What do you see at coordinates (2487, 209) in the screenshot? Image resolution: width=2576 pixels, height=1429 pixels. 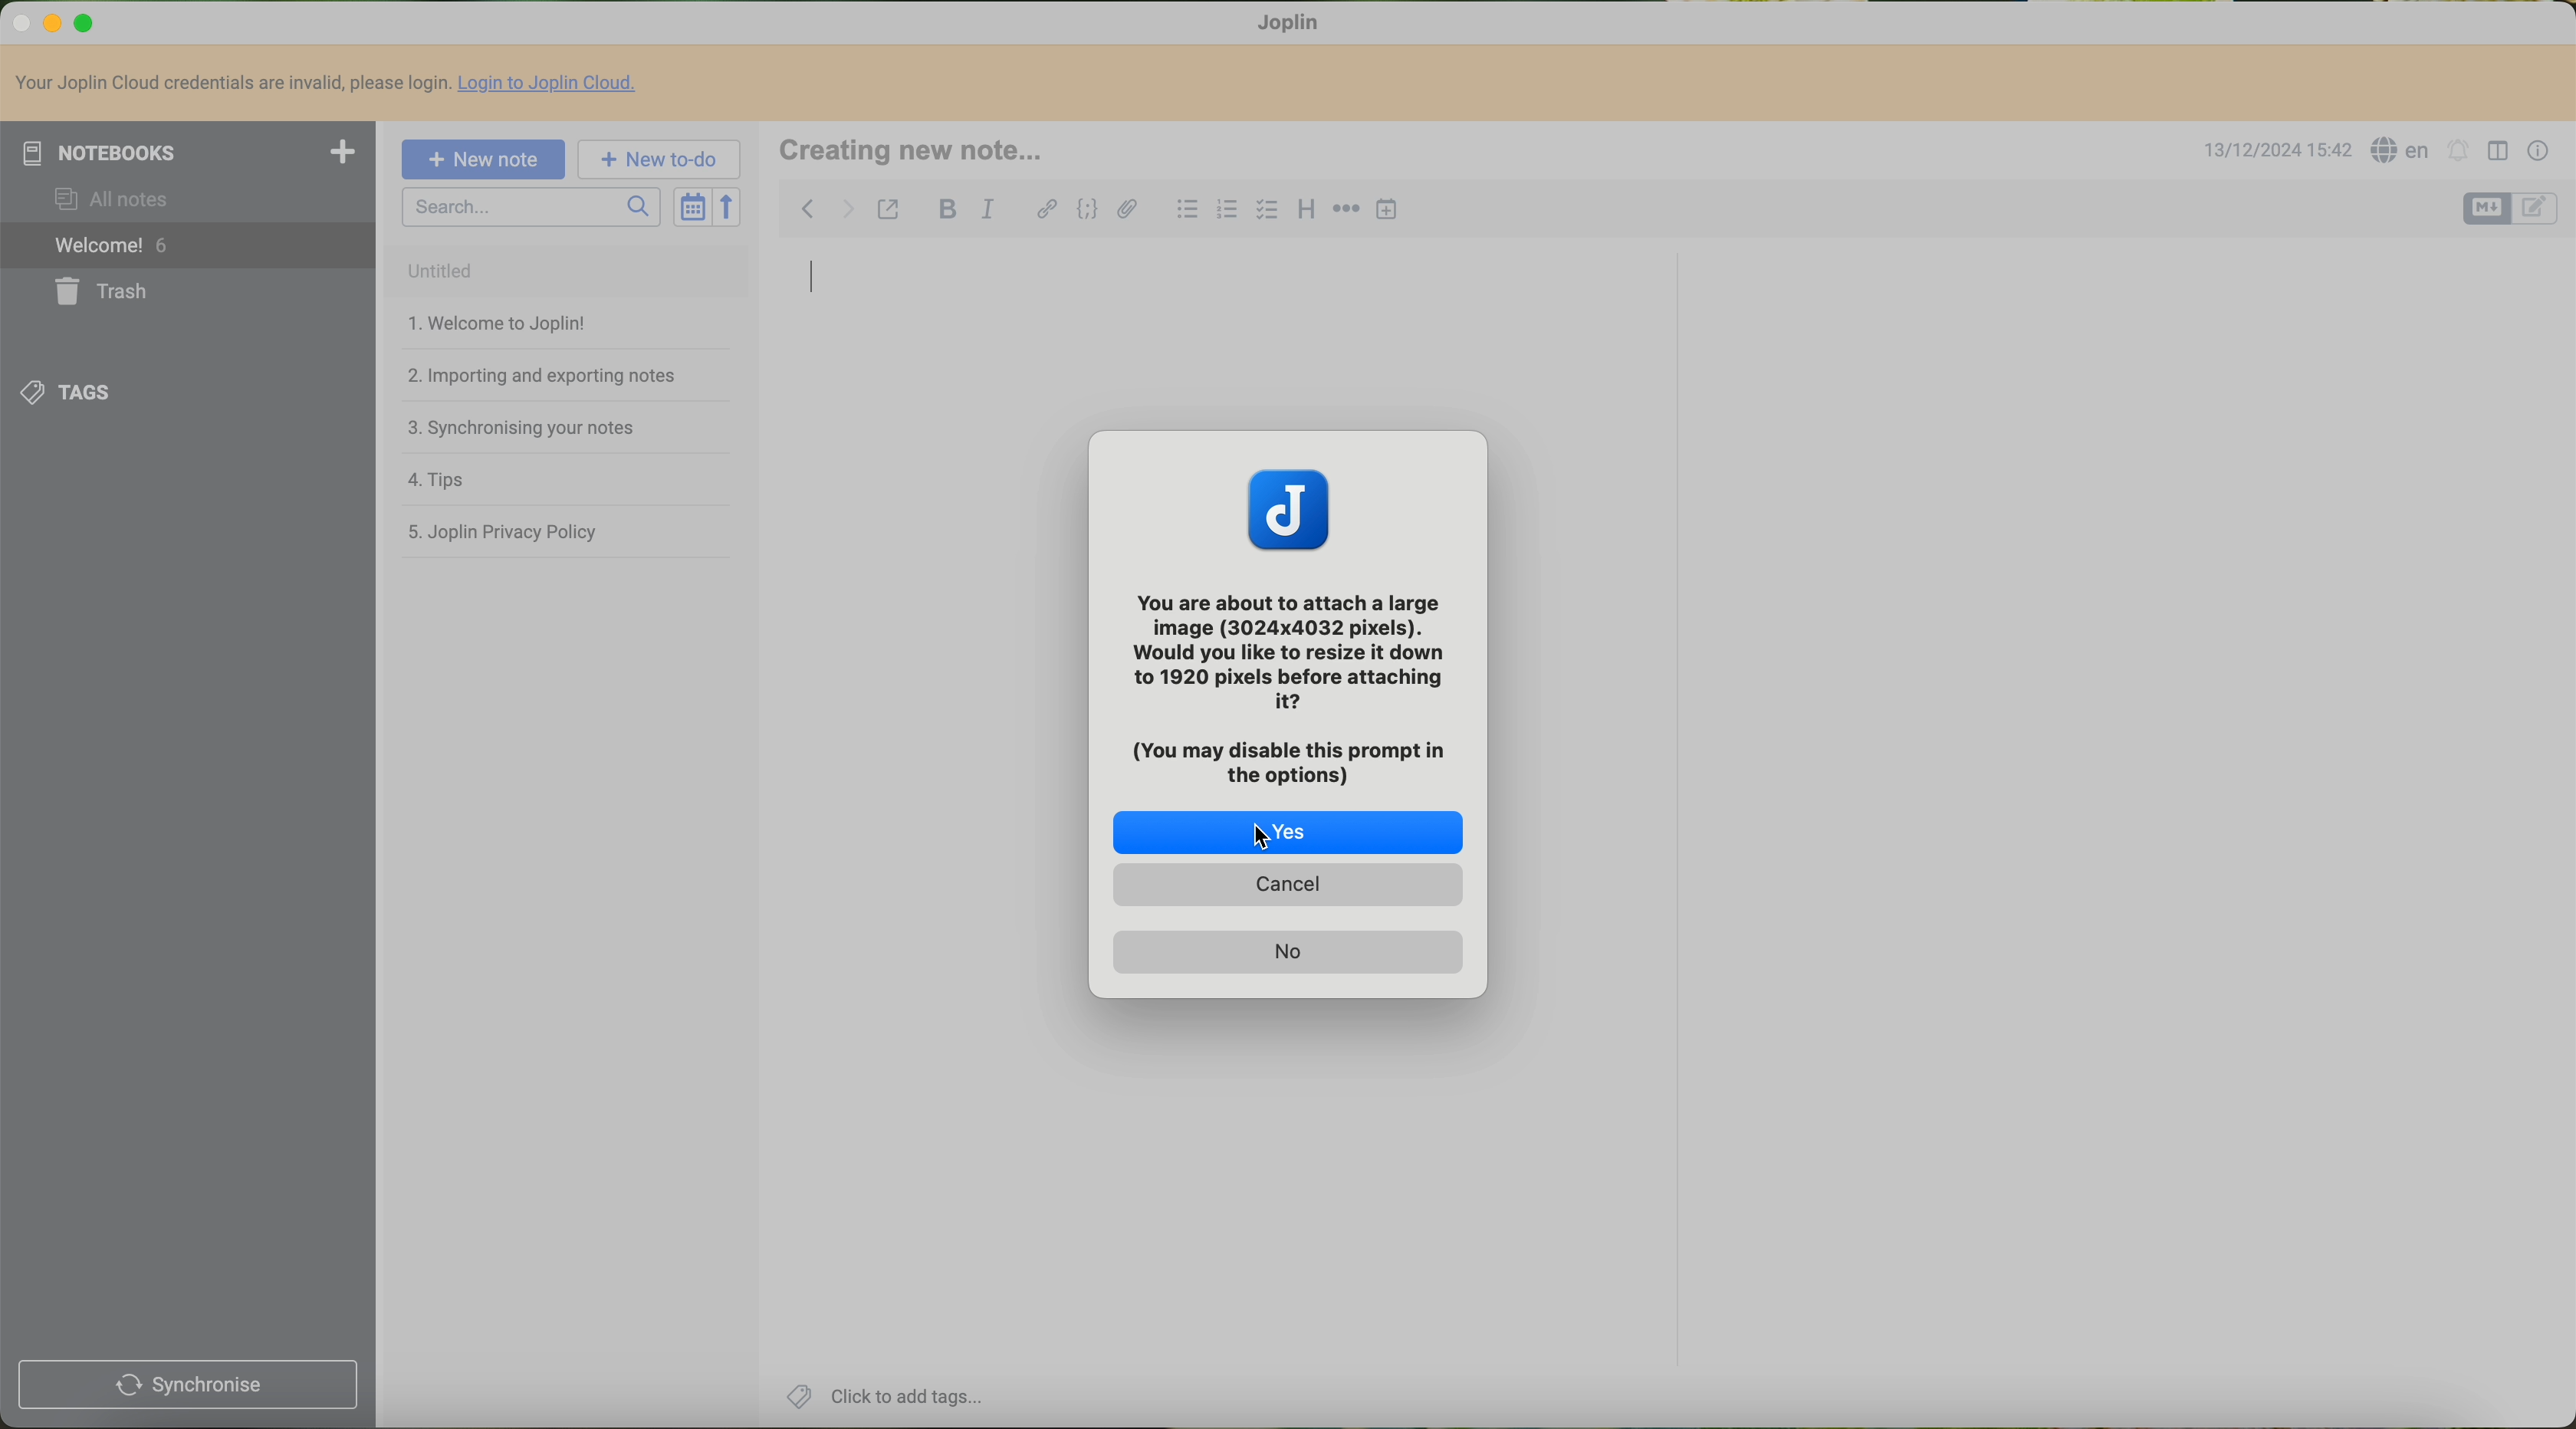 I see `toggle editors` at bounding box center [2487, 209].